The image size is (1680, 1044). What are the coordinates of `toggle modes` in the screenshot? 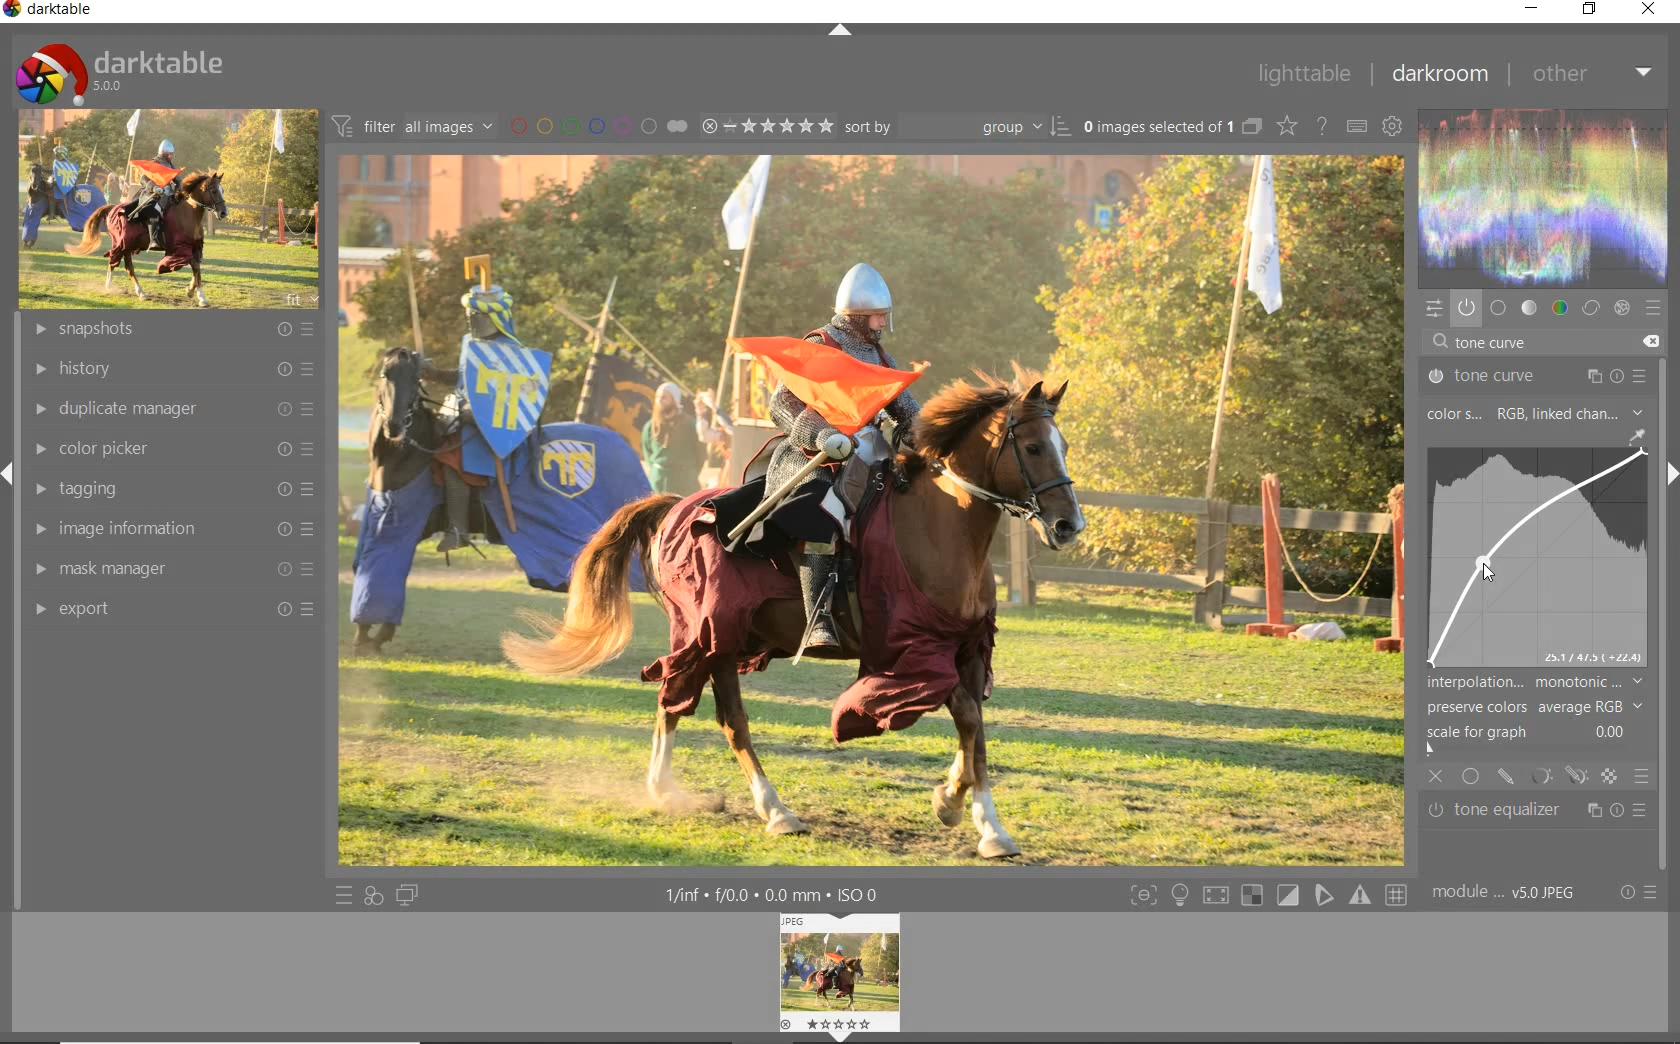 It's located at (1264, 895).